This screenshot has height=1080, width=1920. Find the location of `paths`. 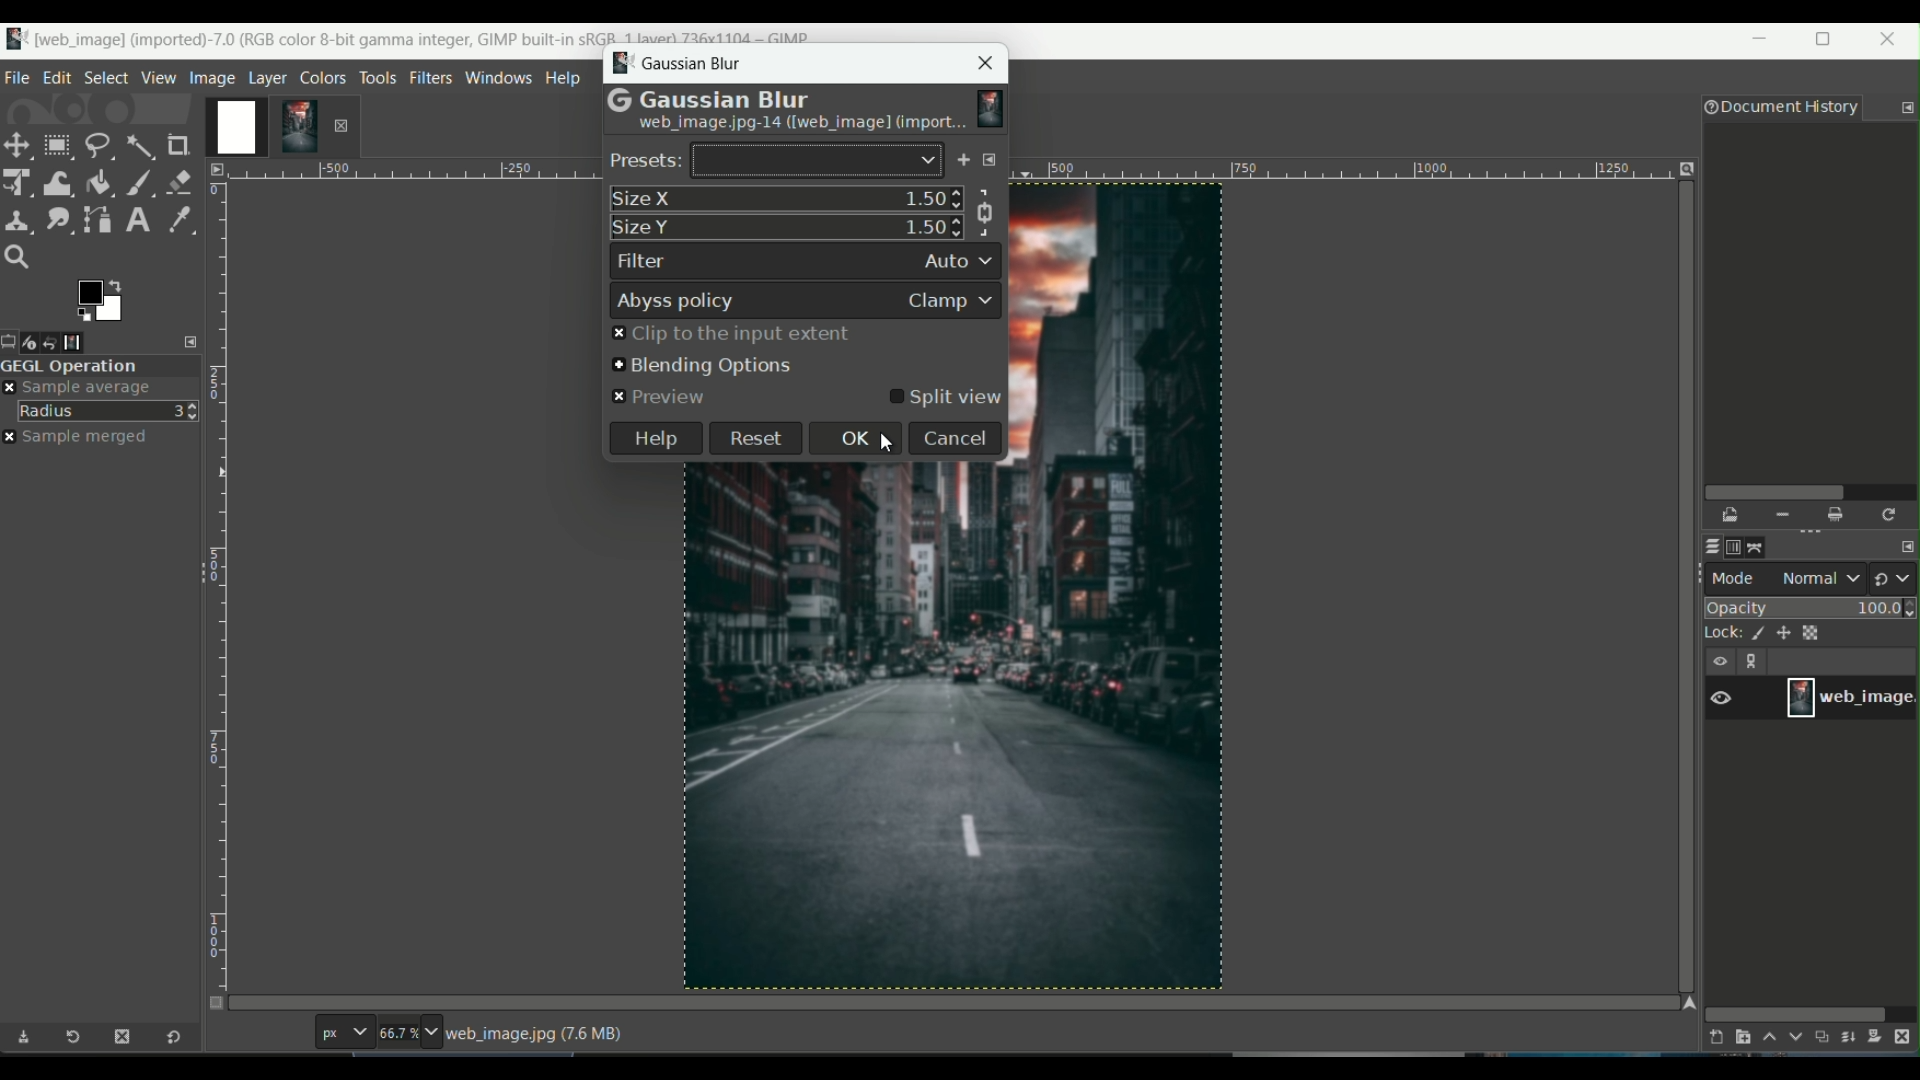

paths is located at coordinates (1762, 545).